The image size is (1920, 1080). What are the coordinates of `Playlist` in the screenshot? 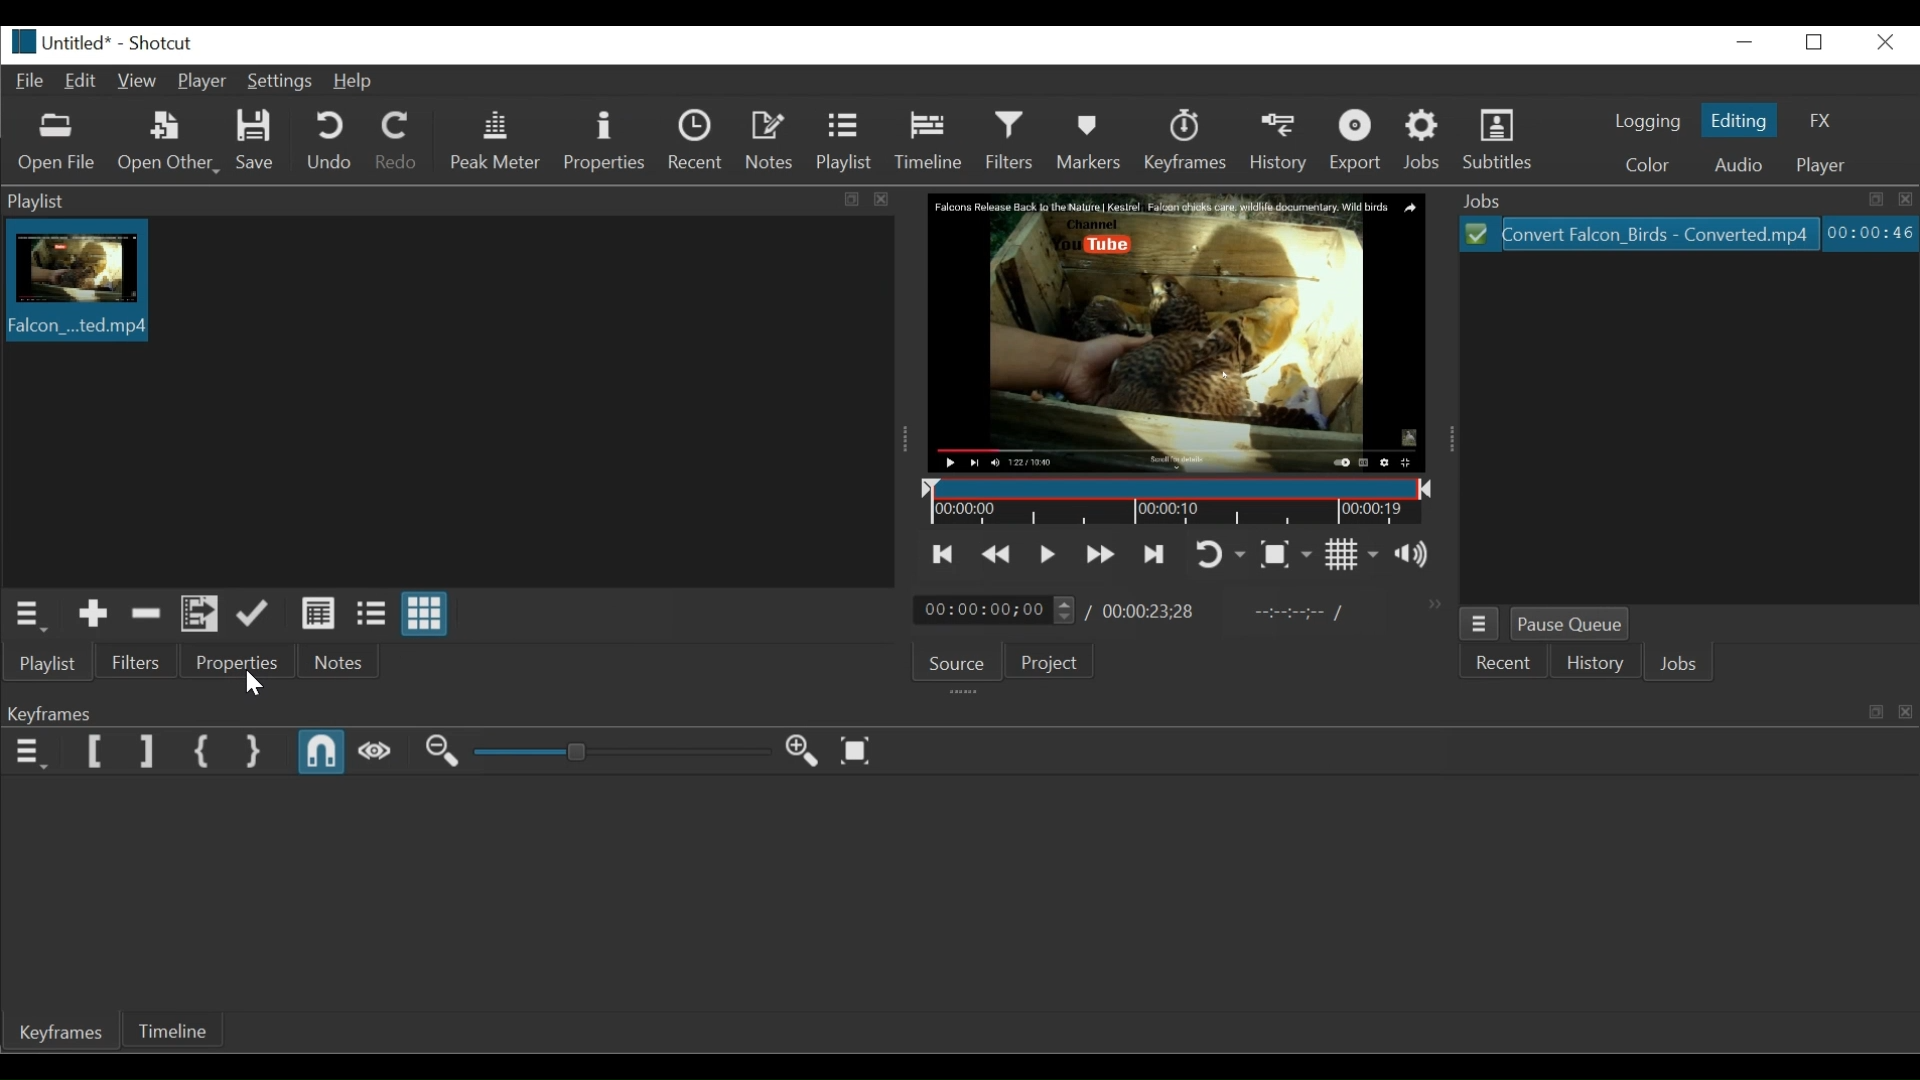 It's located at (847, 143).